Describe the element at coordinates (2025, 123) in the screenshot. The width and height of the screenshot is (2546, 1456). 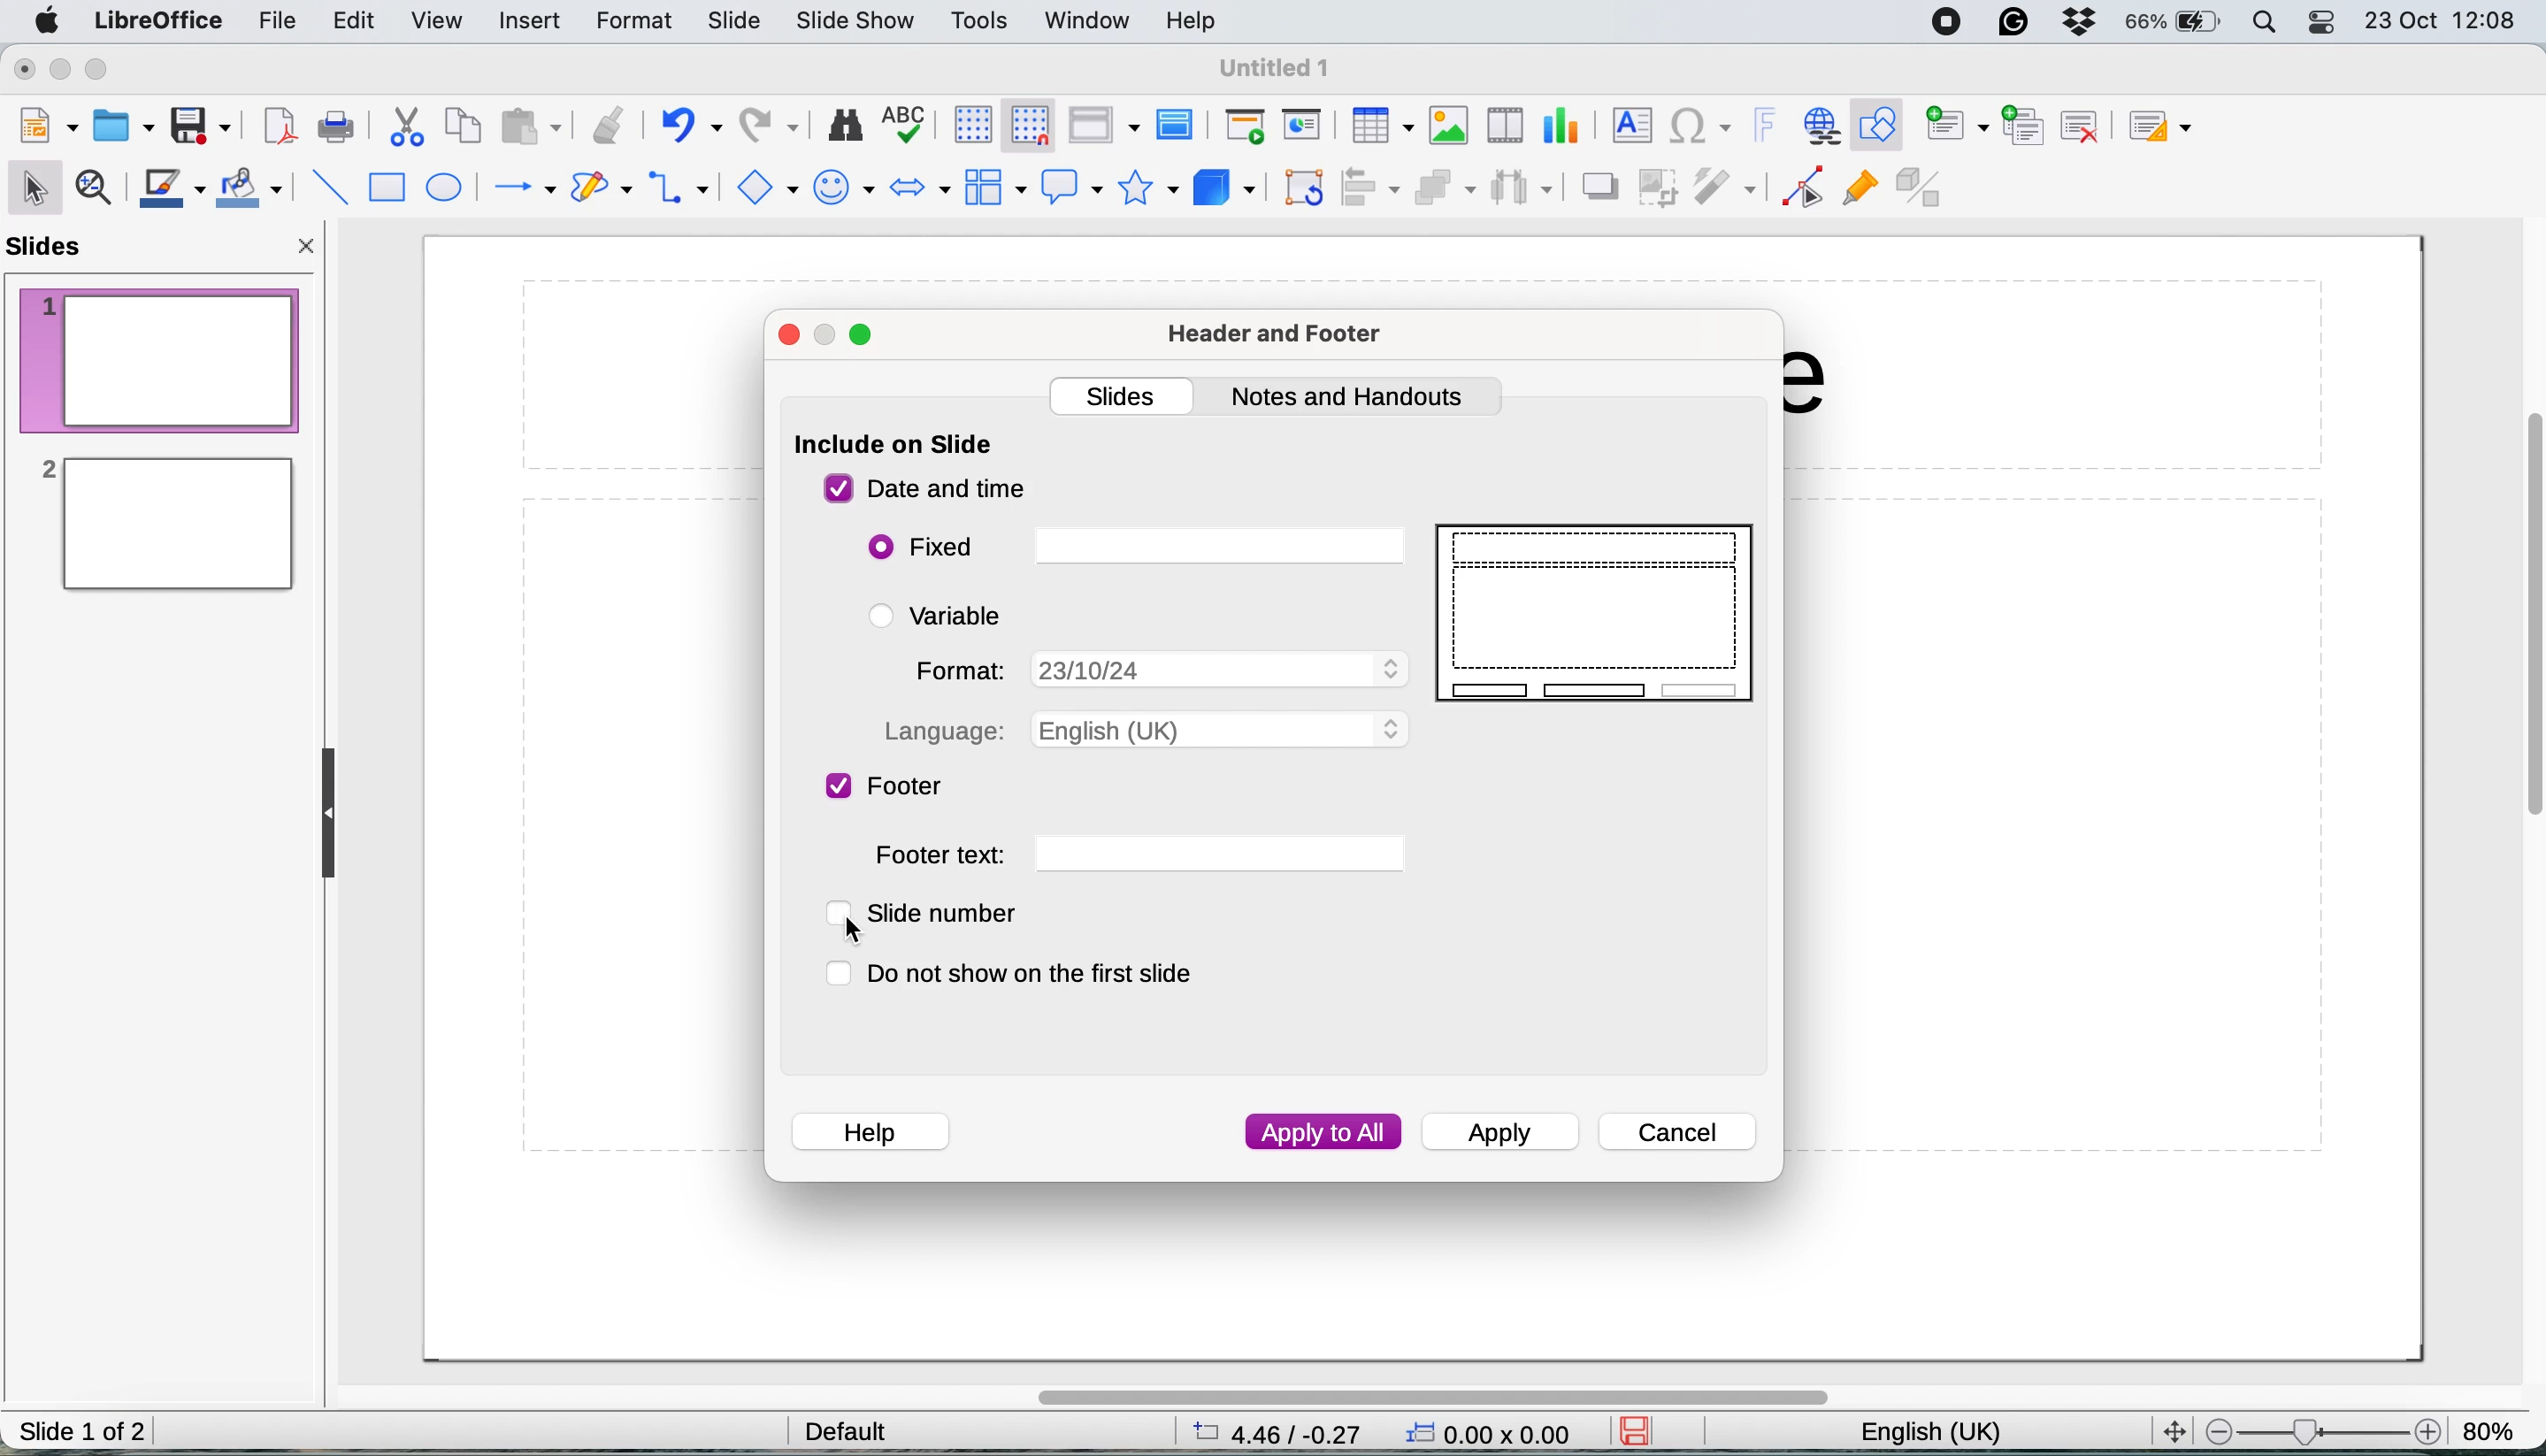
I see `duplicate slide` at that location.